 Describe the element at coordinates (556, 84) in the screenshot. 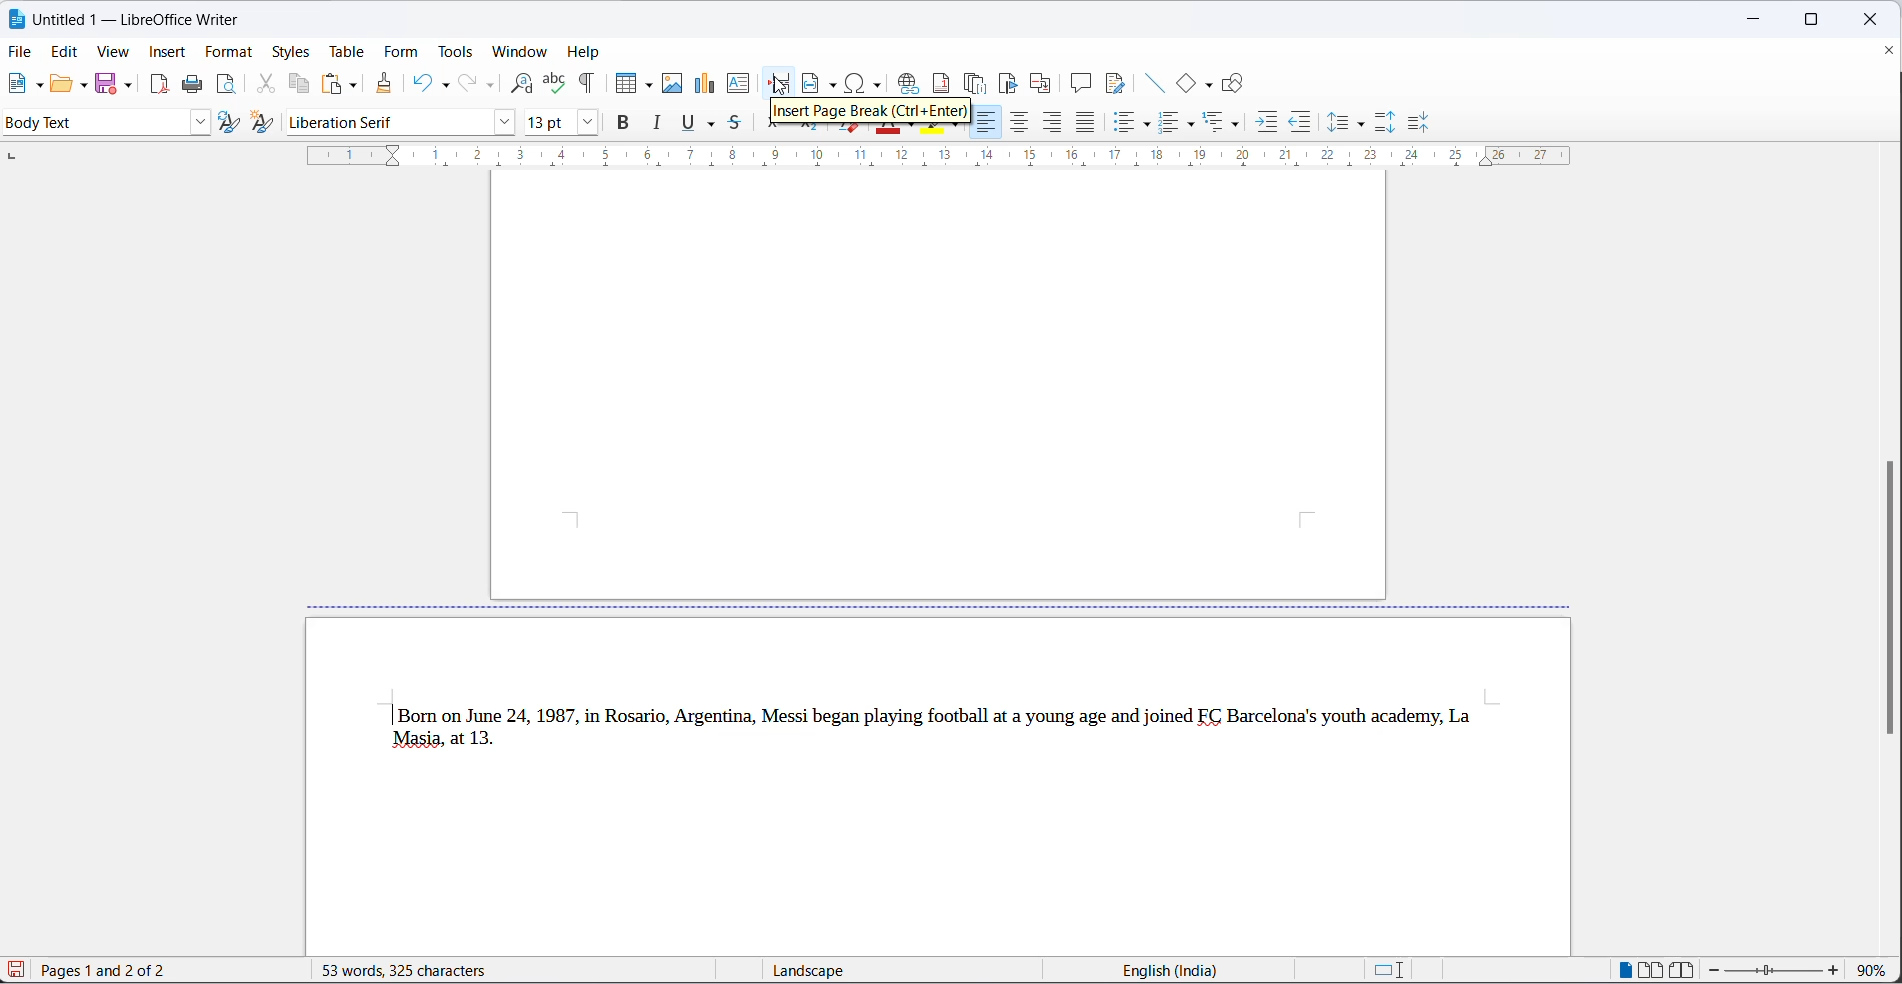

I see `spellings` at that location.